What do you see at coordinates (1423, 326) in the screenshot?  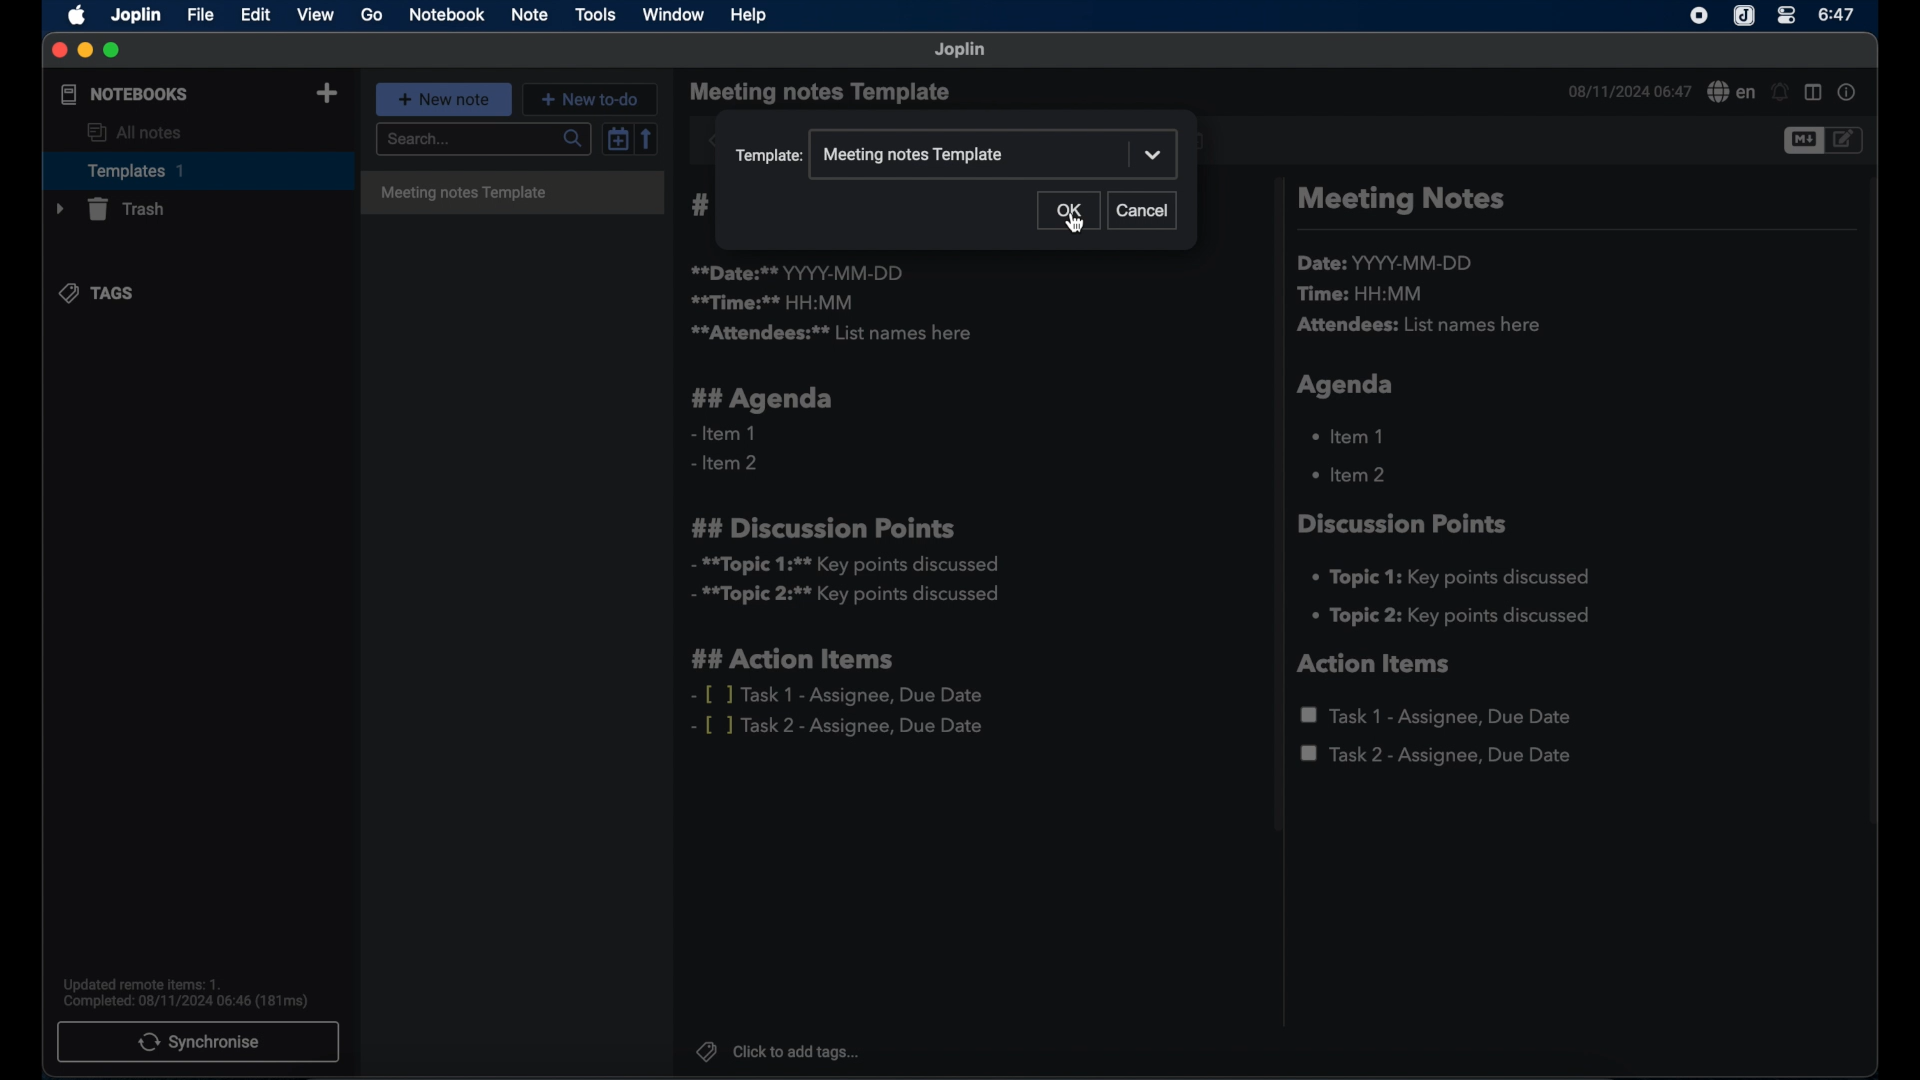 I see `attendees: list names here` at bounding box center [1423, 326].